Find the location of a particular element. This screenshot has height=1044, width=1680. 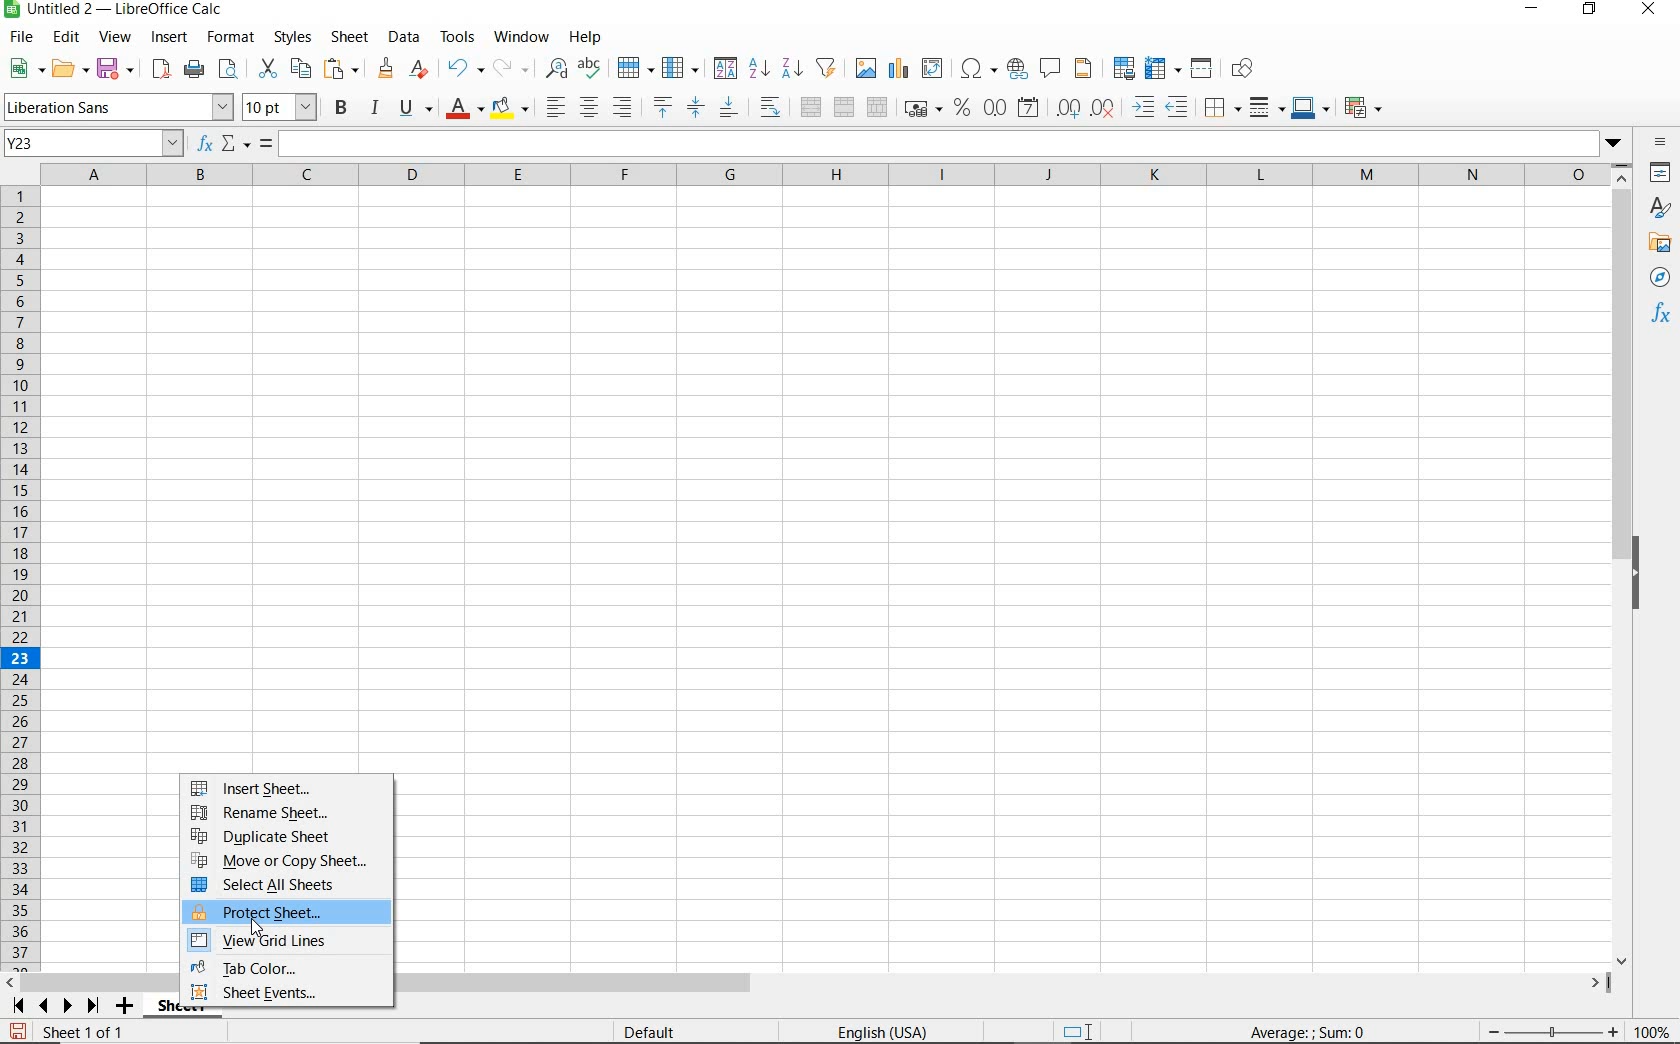

SCROLL TO NEXT SHEET is located at coordinates (56, 1005).